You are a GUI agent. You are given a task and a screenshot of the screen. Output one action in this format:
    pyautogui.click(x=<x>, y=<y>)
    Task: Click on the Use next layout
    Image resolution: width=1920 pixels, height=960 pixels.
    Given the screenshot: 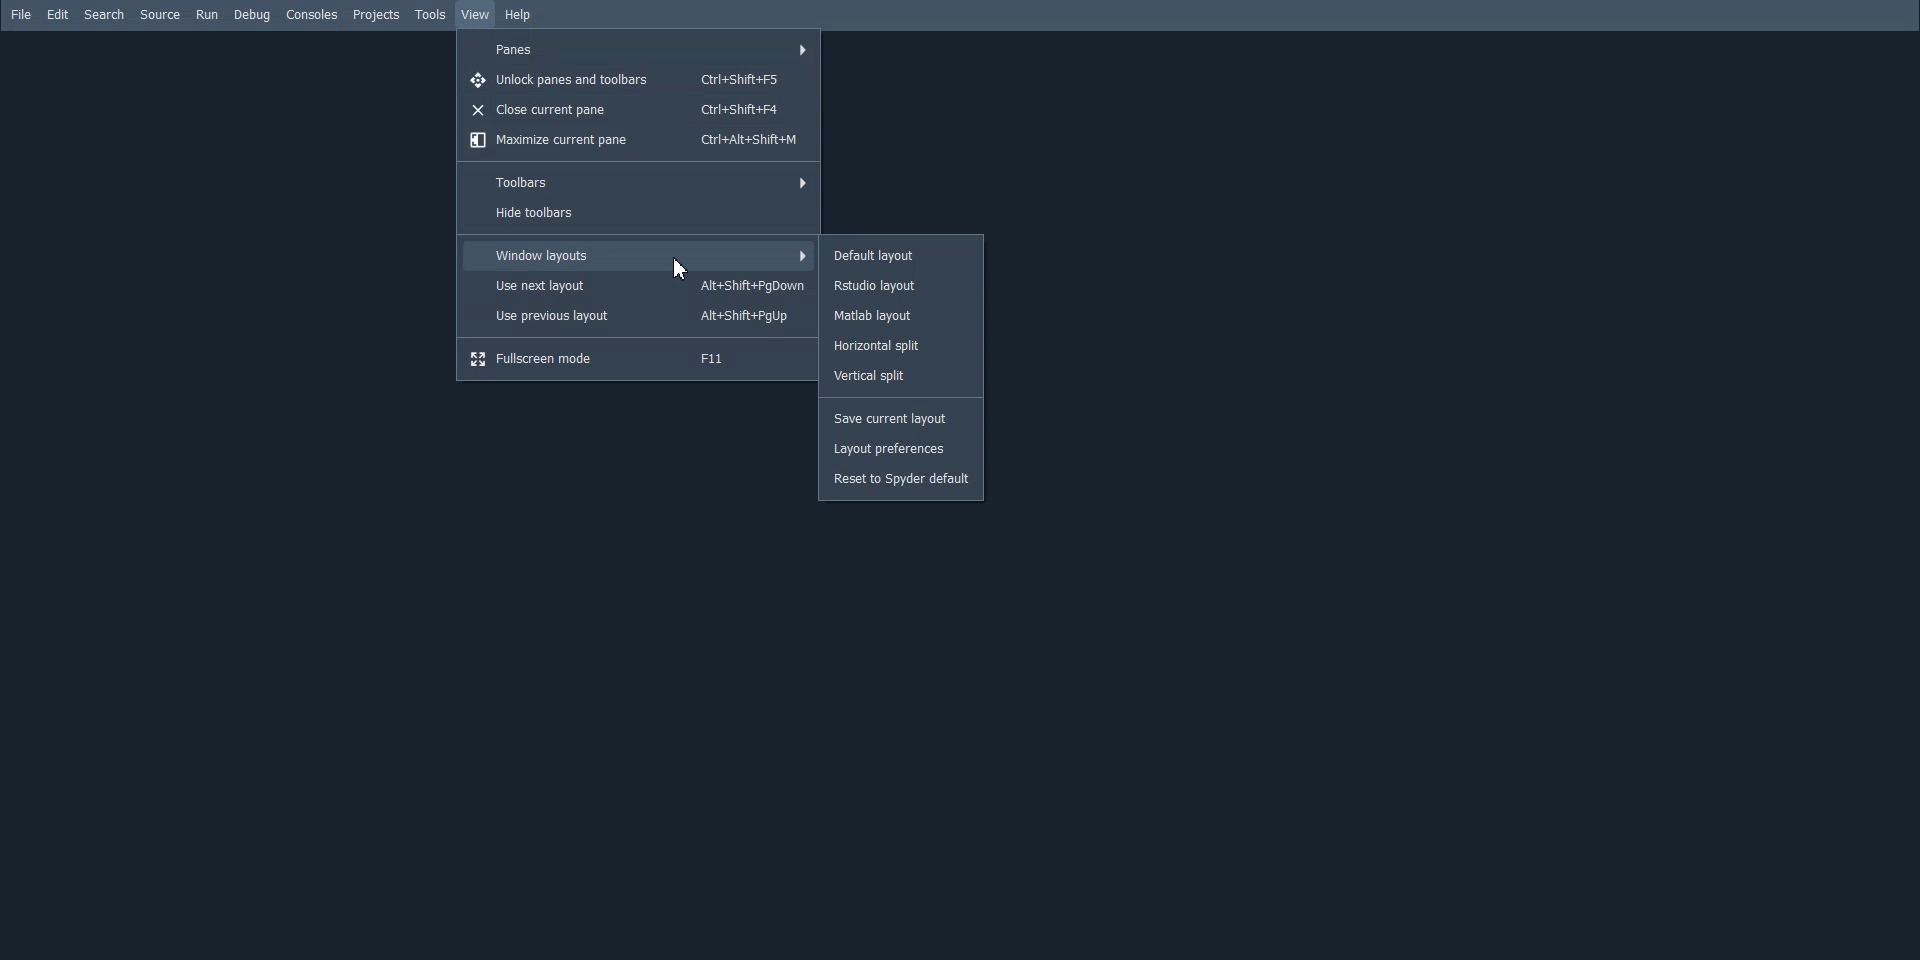 What is the action you would take?
    pyautogui.click(x=640, y=286)
    